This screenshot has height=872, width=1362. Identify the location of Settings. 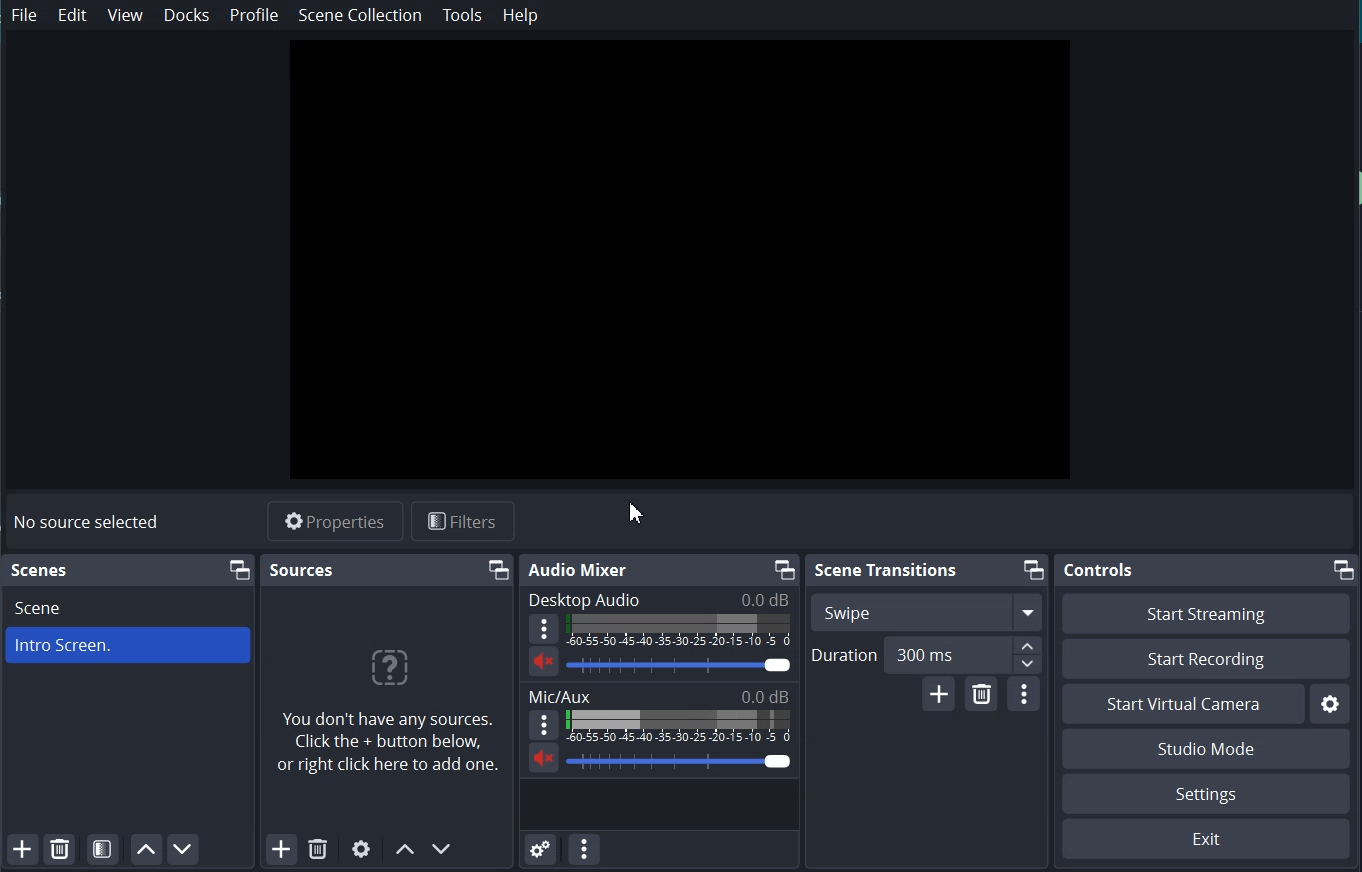
(1206, 794).